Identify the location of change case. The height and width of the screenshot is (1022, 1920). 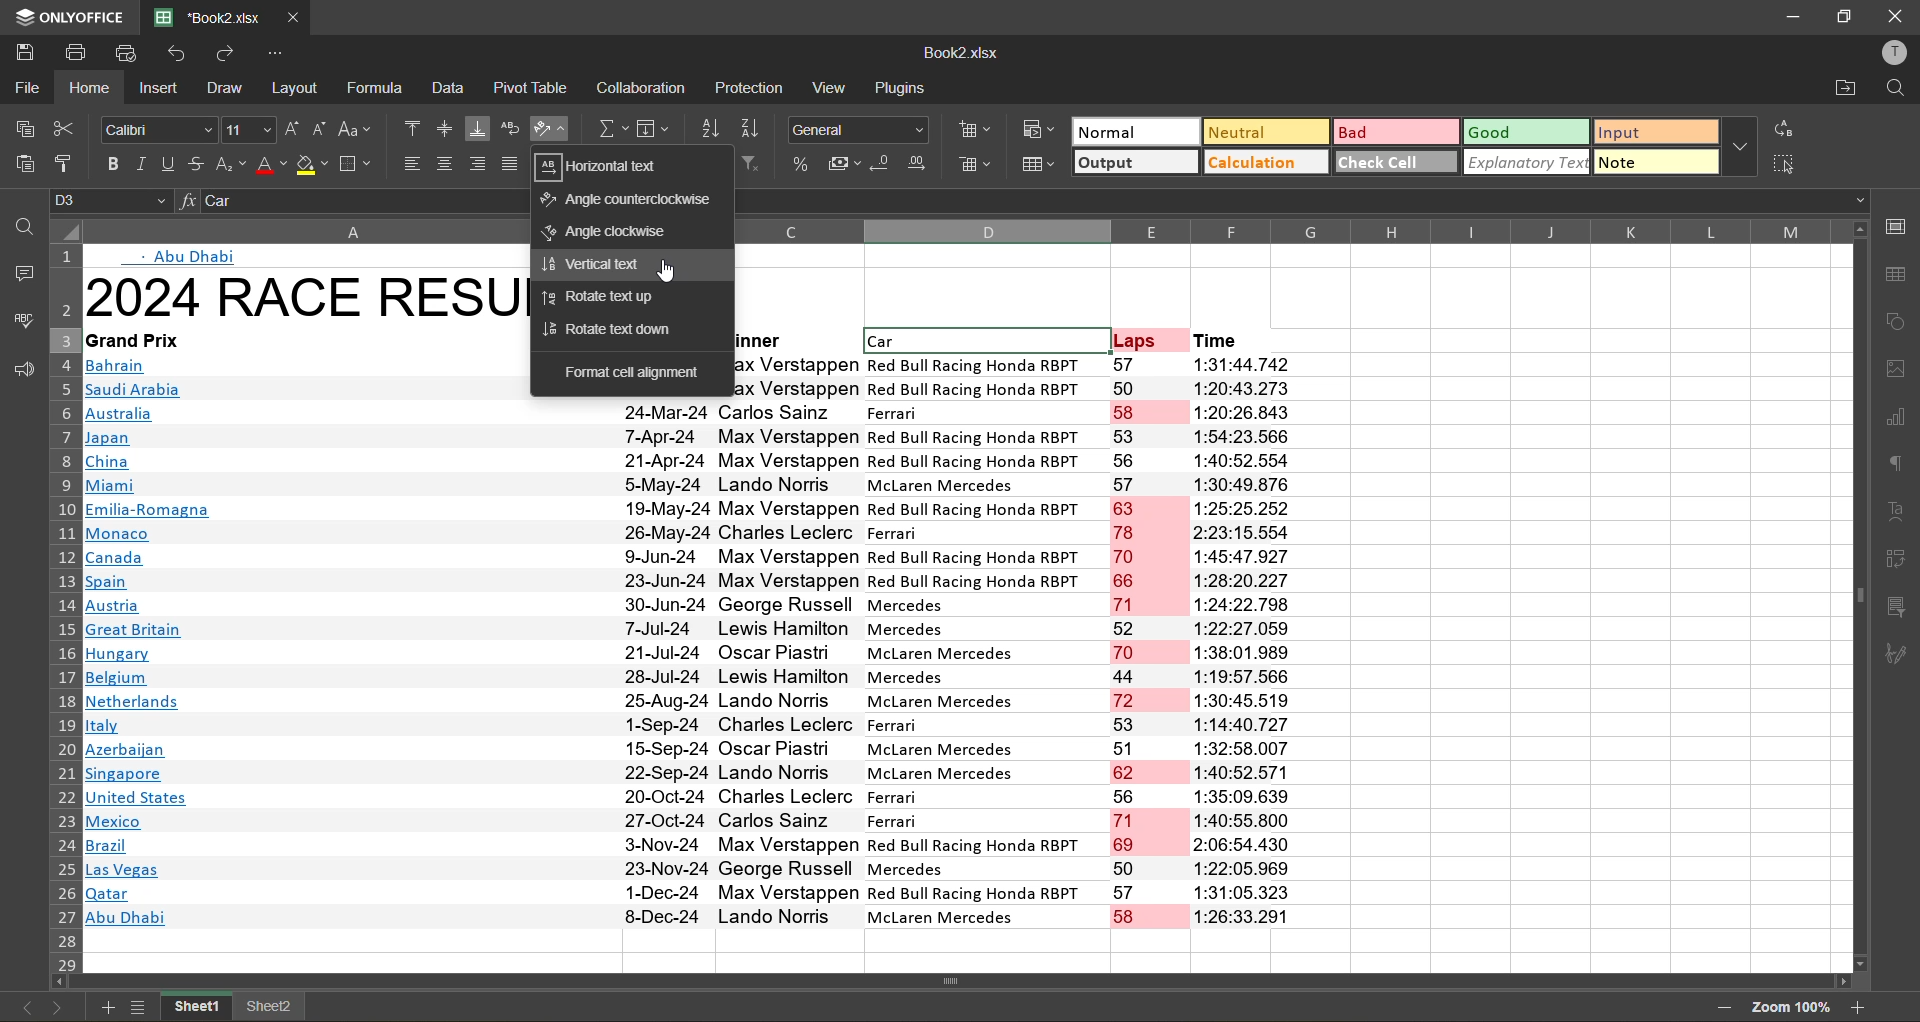
(360, 129).